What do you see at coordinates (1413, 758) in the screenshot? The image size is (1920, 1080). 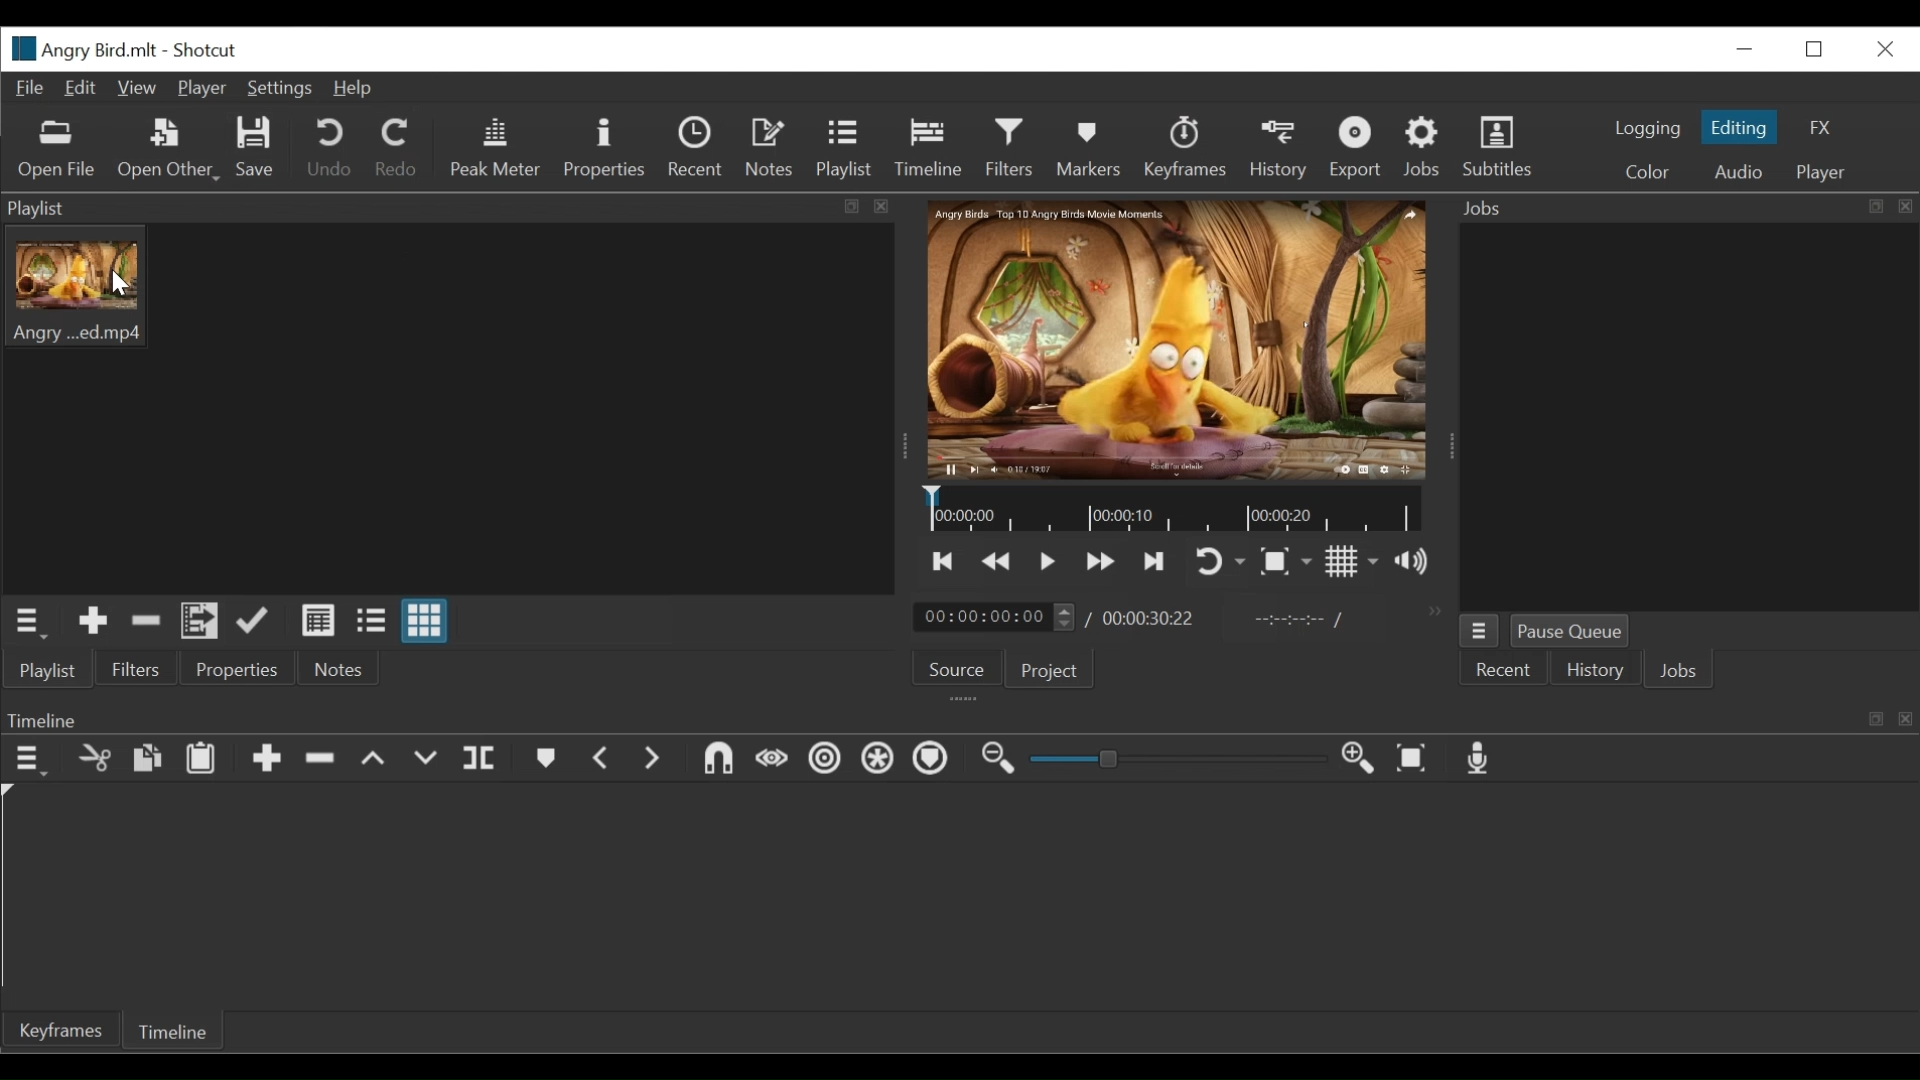 I see `zoom timeline to fit` at bounding box center [1413, 758].